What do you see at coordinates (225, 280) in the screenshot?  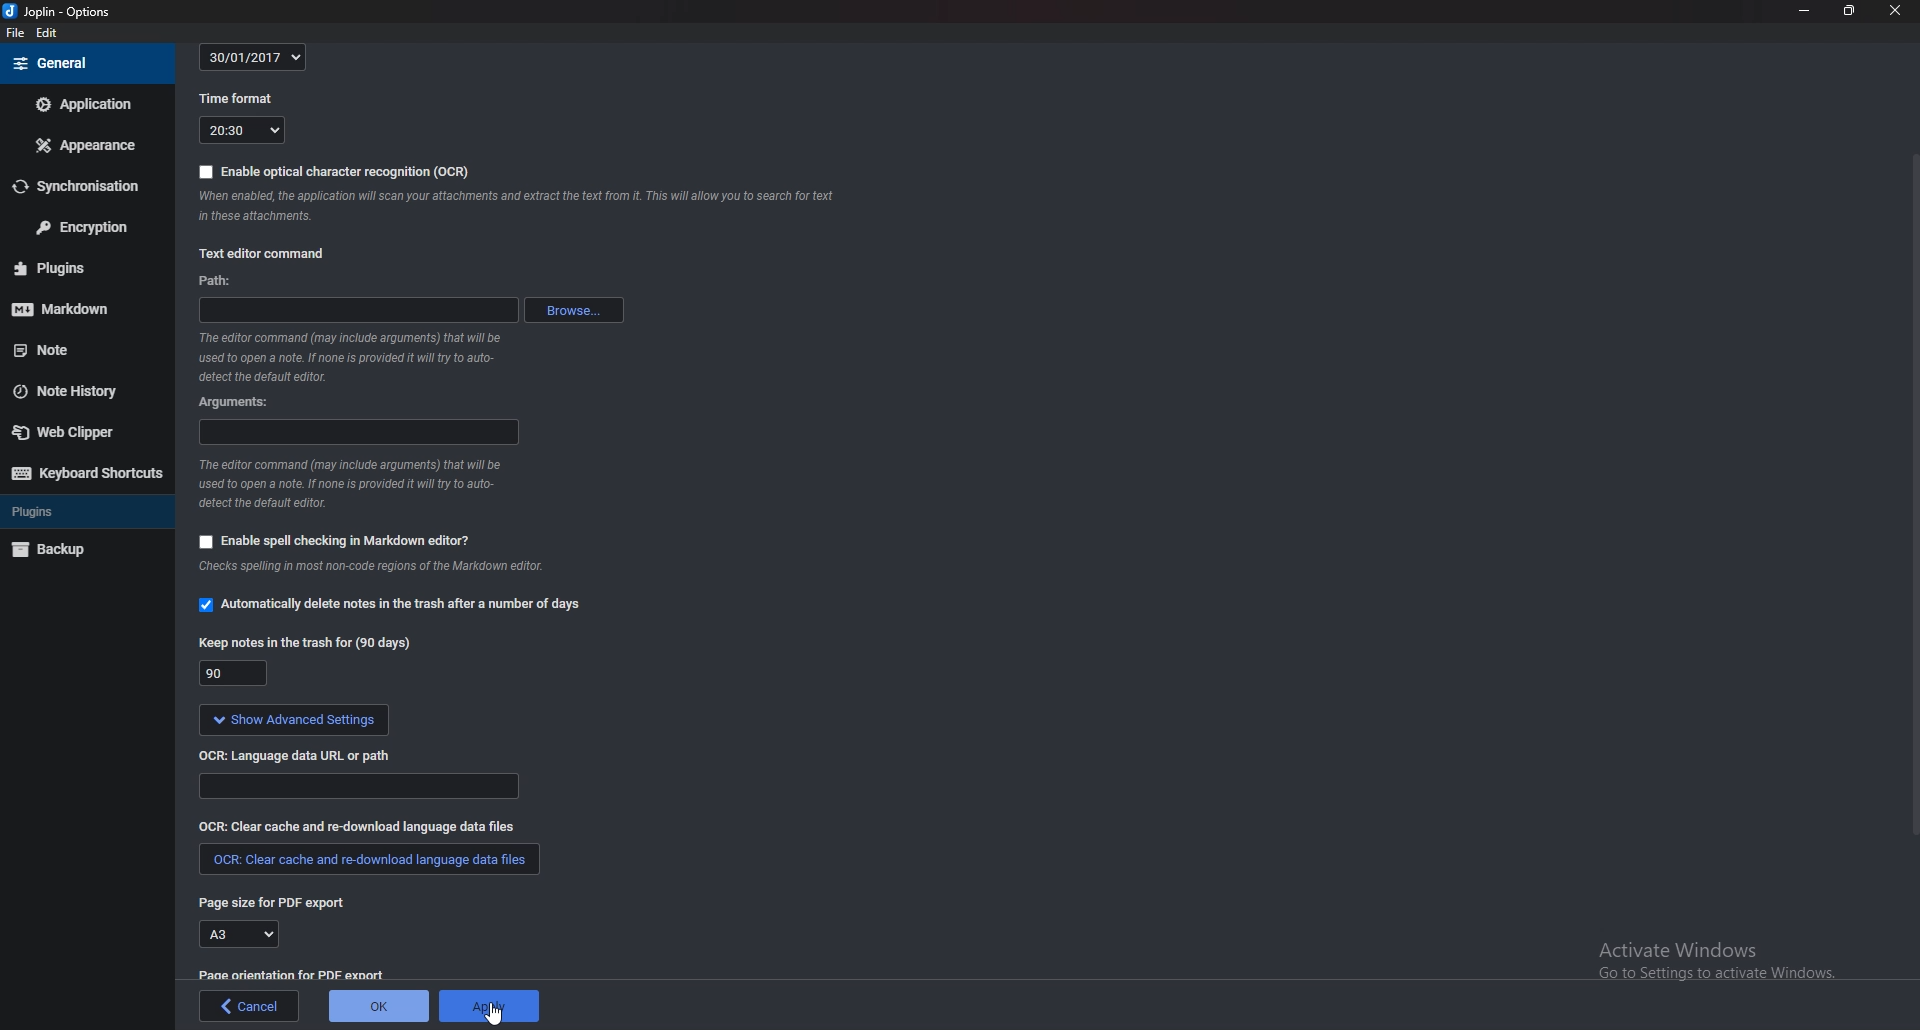 I see `path` at bounding box center [225, 280].